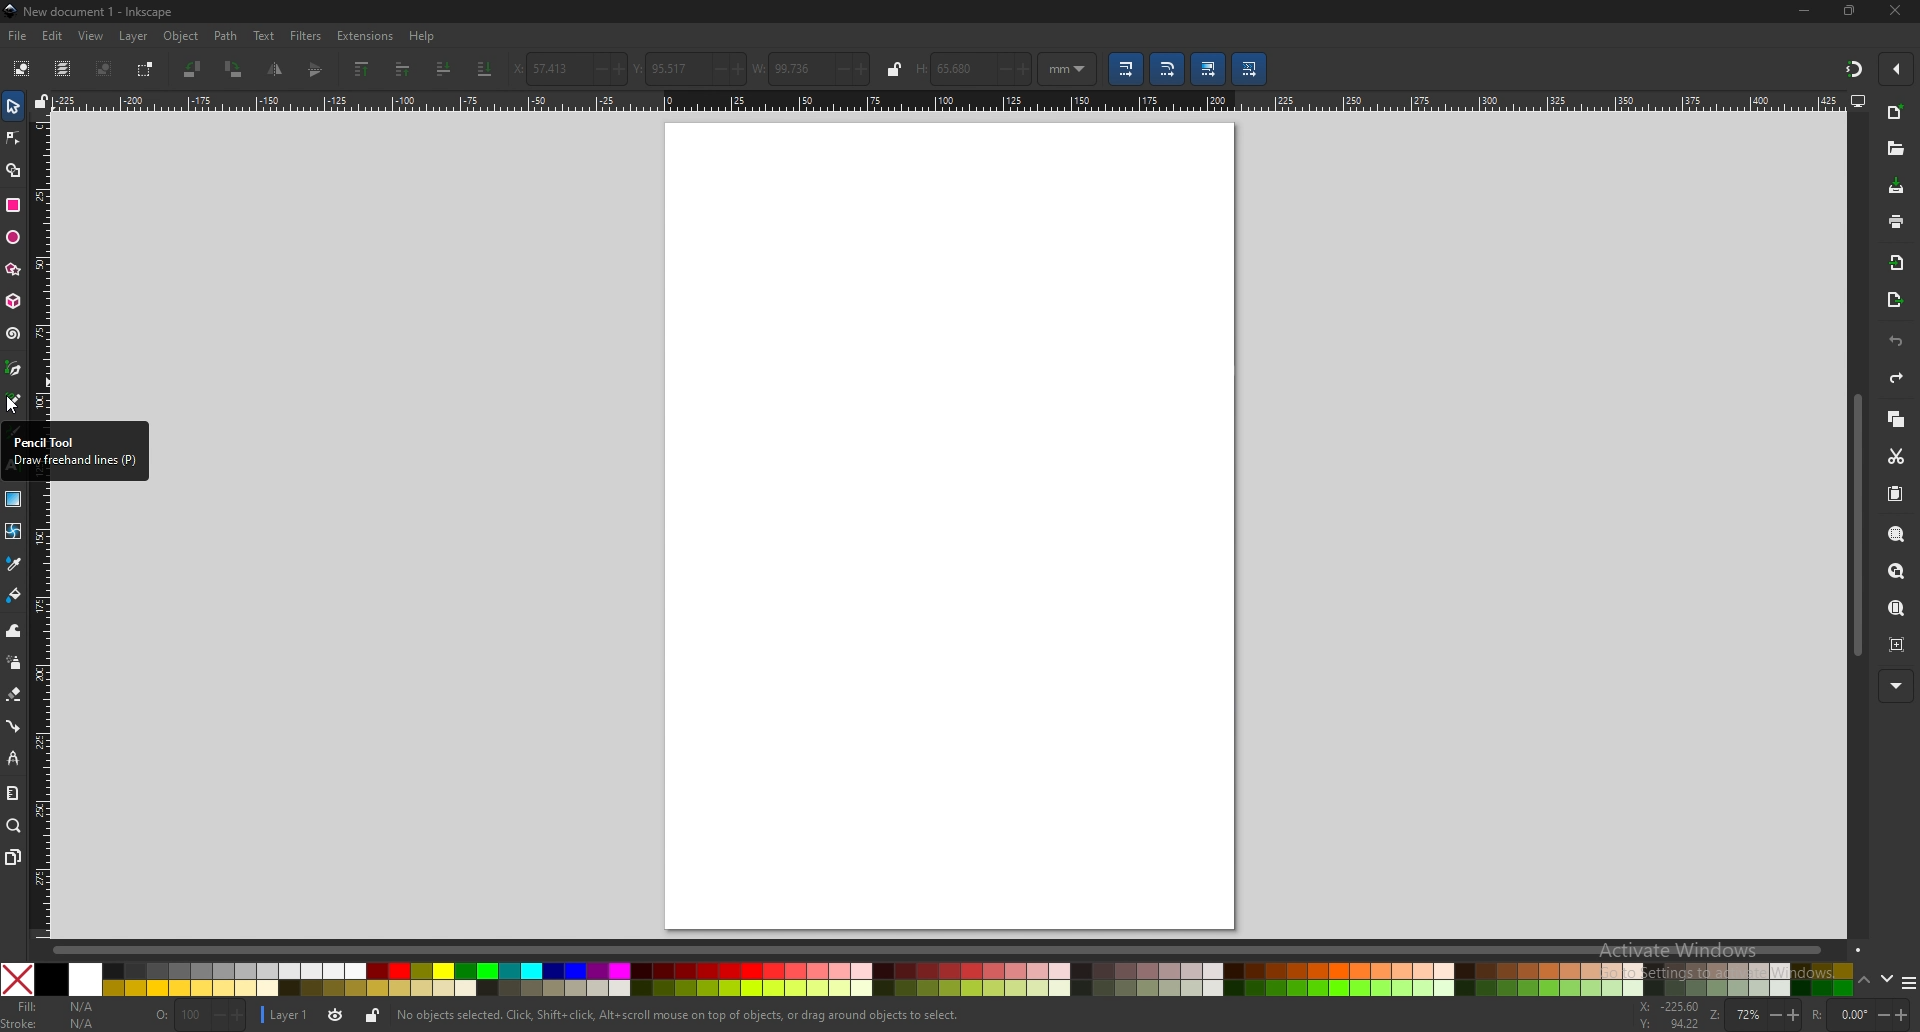 The height and width of the screenshot is (1032, 1920). Describe the element at coordinates (307, 37) in the screenshot. I see `filters` at that location.